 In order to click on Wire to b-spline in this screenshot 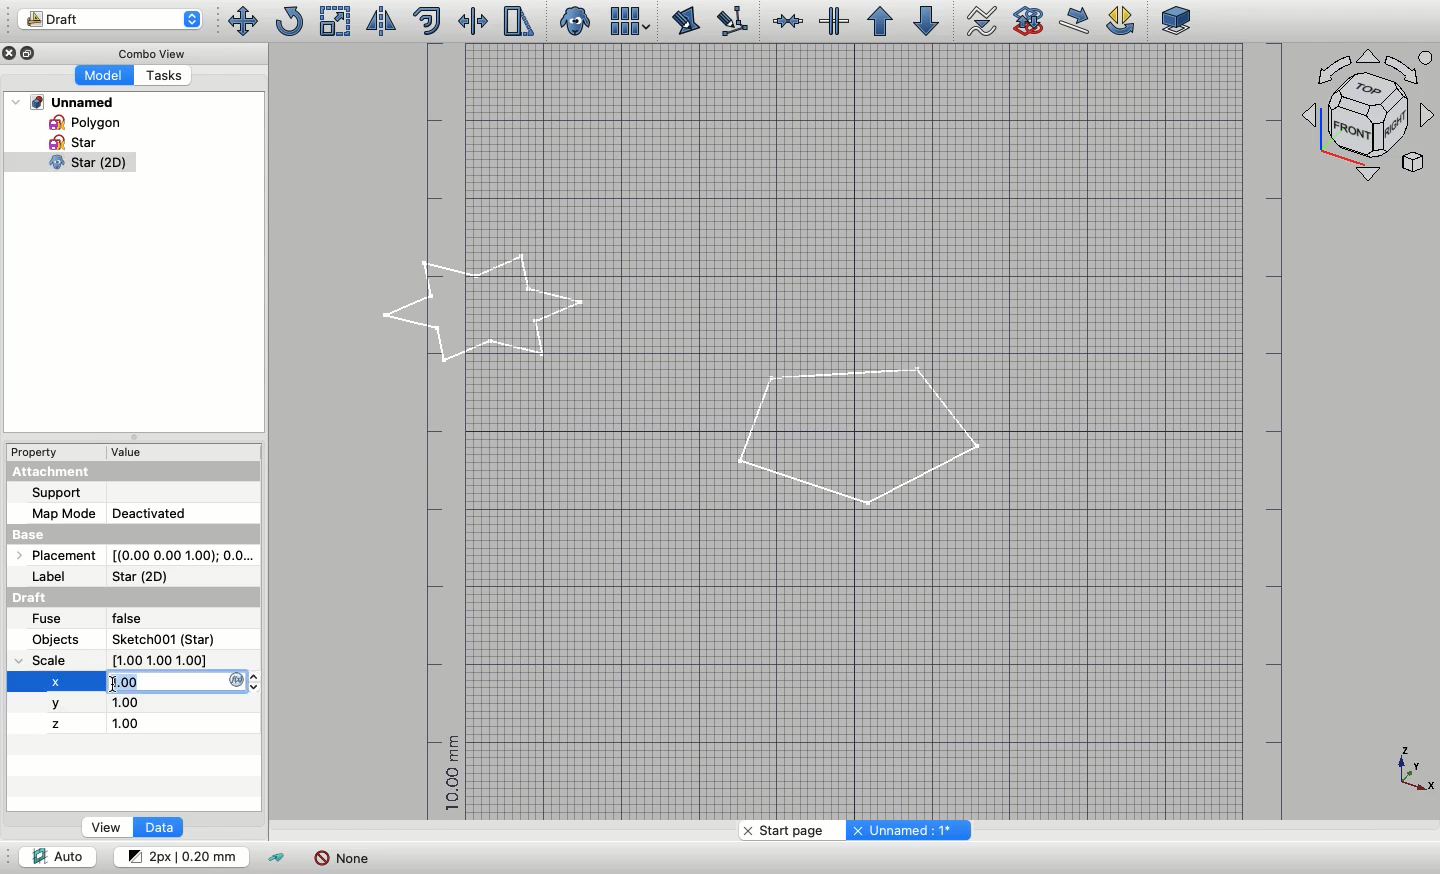, I will do `click(976, 22)`.